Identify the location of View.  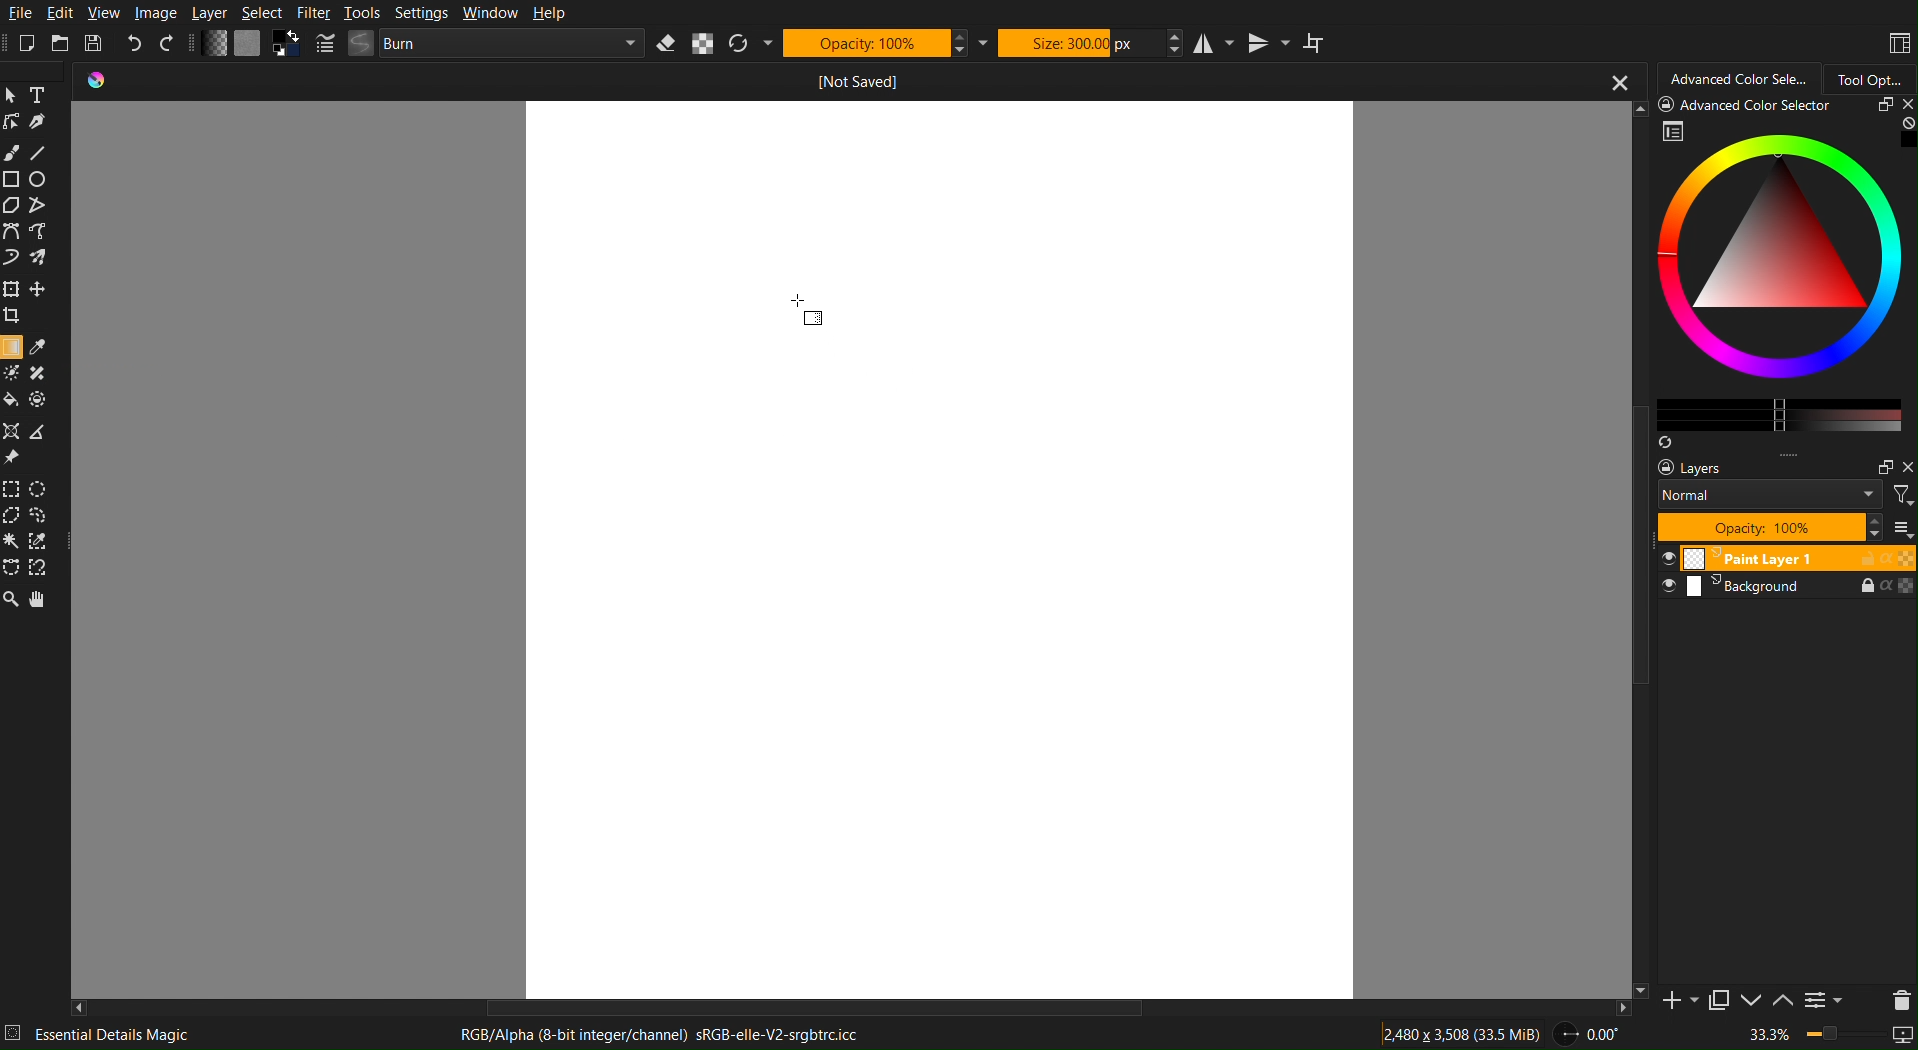
(106, 13).